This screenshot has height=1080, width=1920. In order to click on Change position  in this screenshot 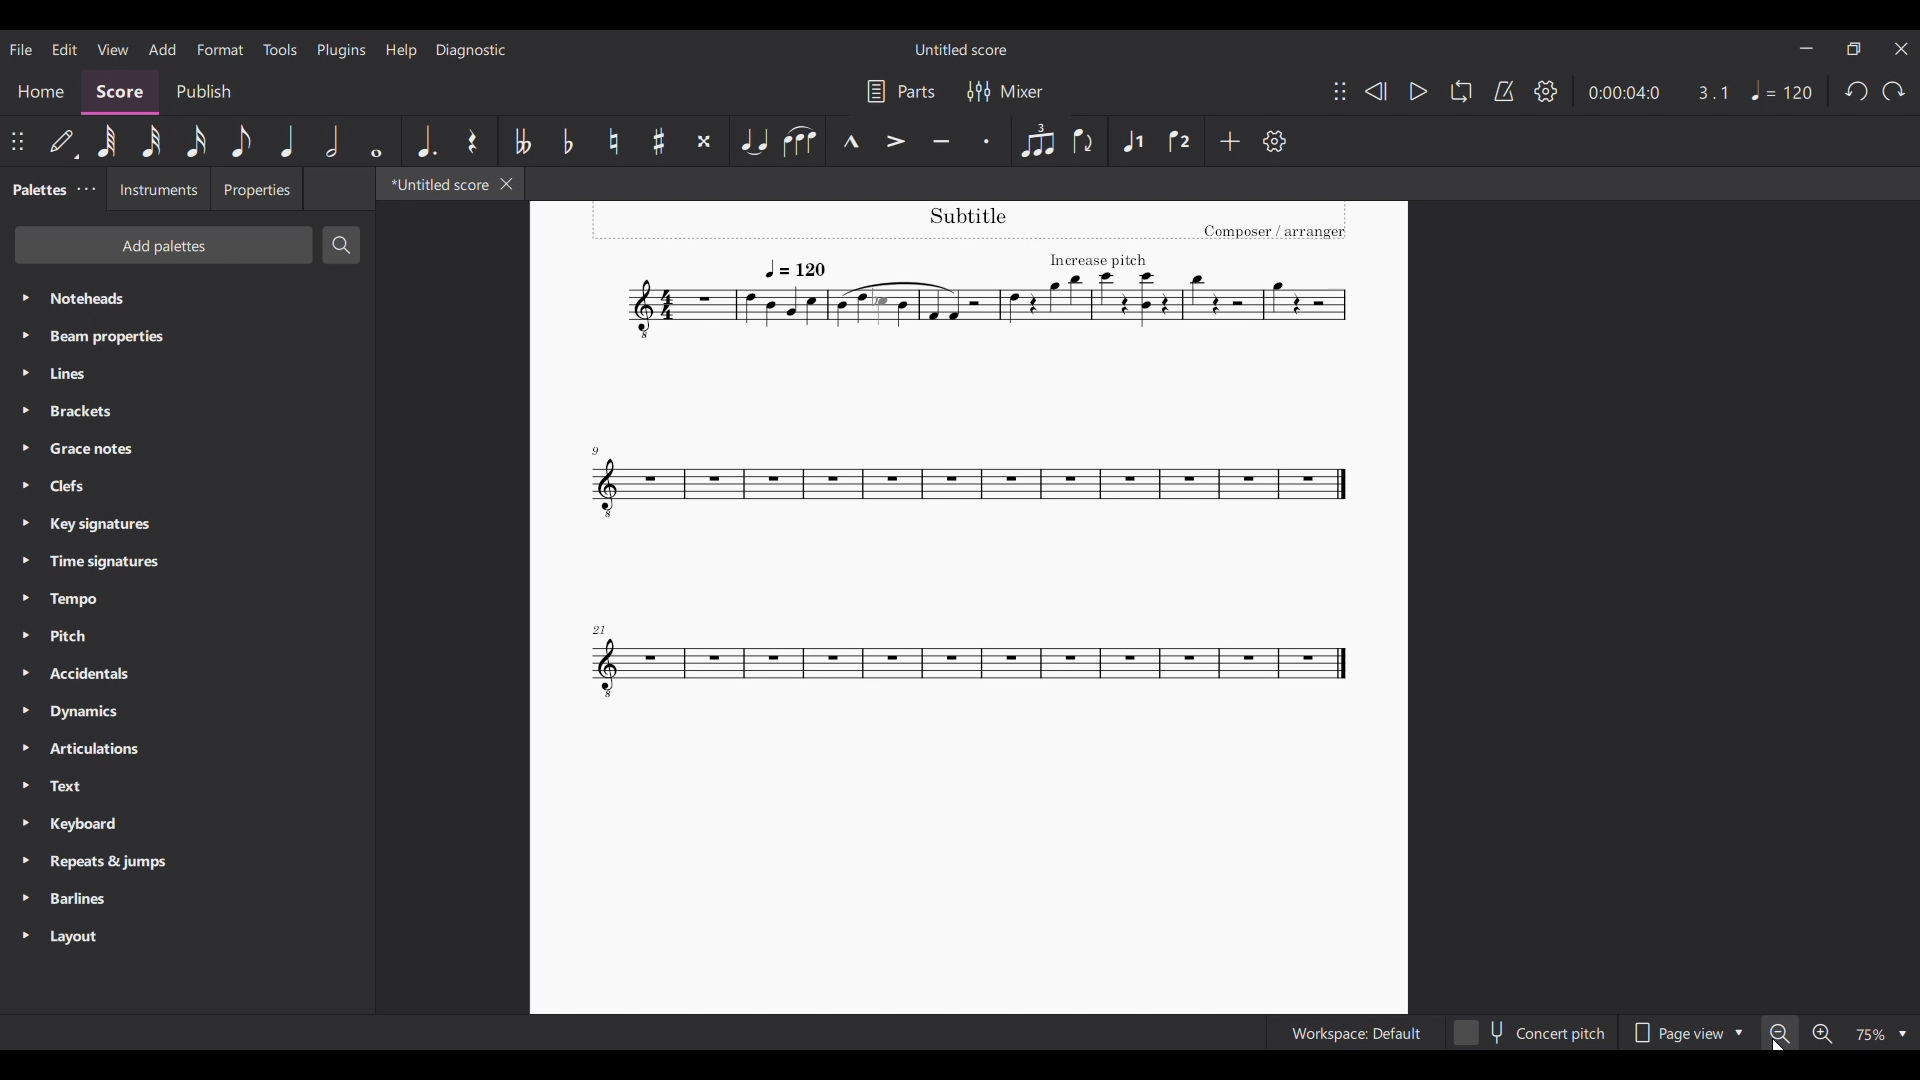, I will do `click(17, 141)`.